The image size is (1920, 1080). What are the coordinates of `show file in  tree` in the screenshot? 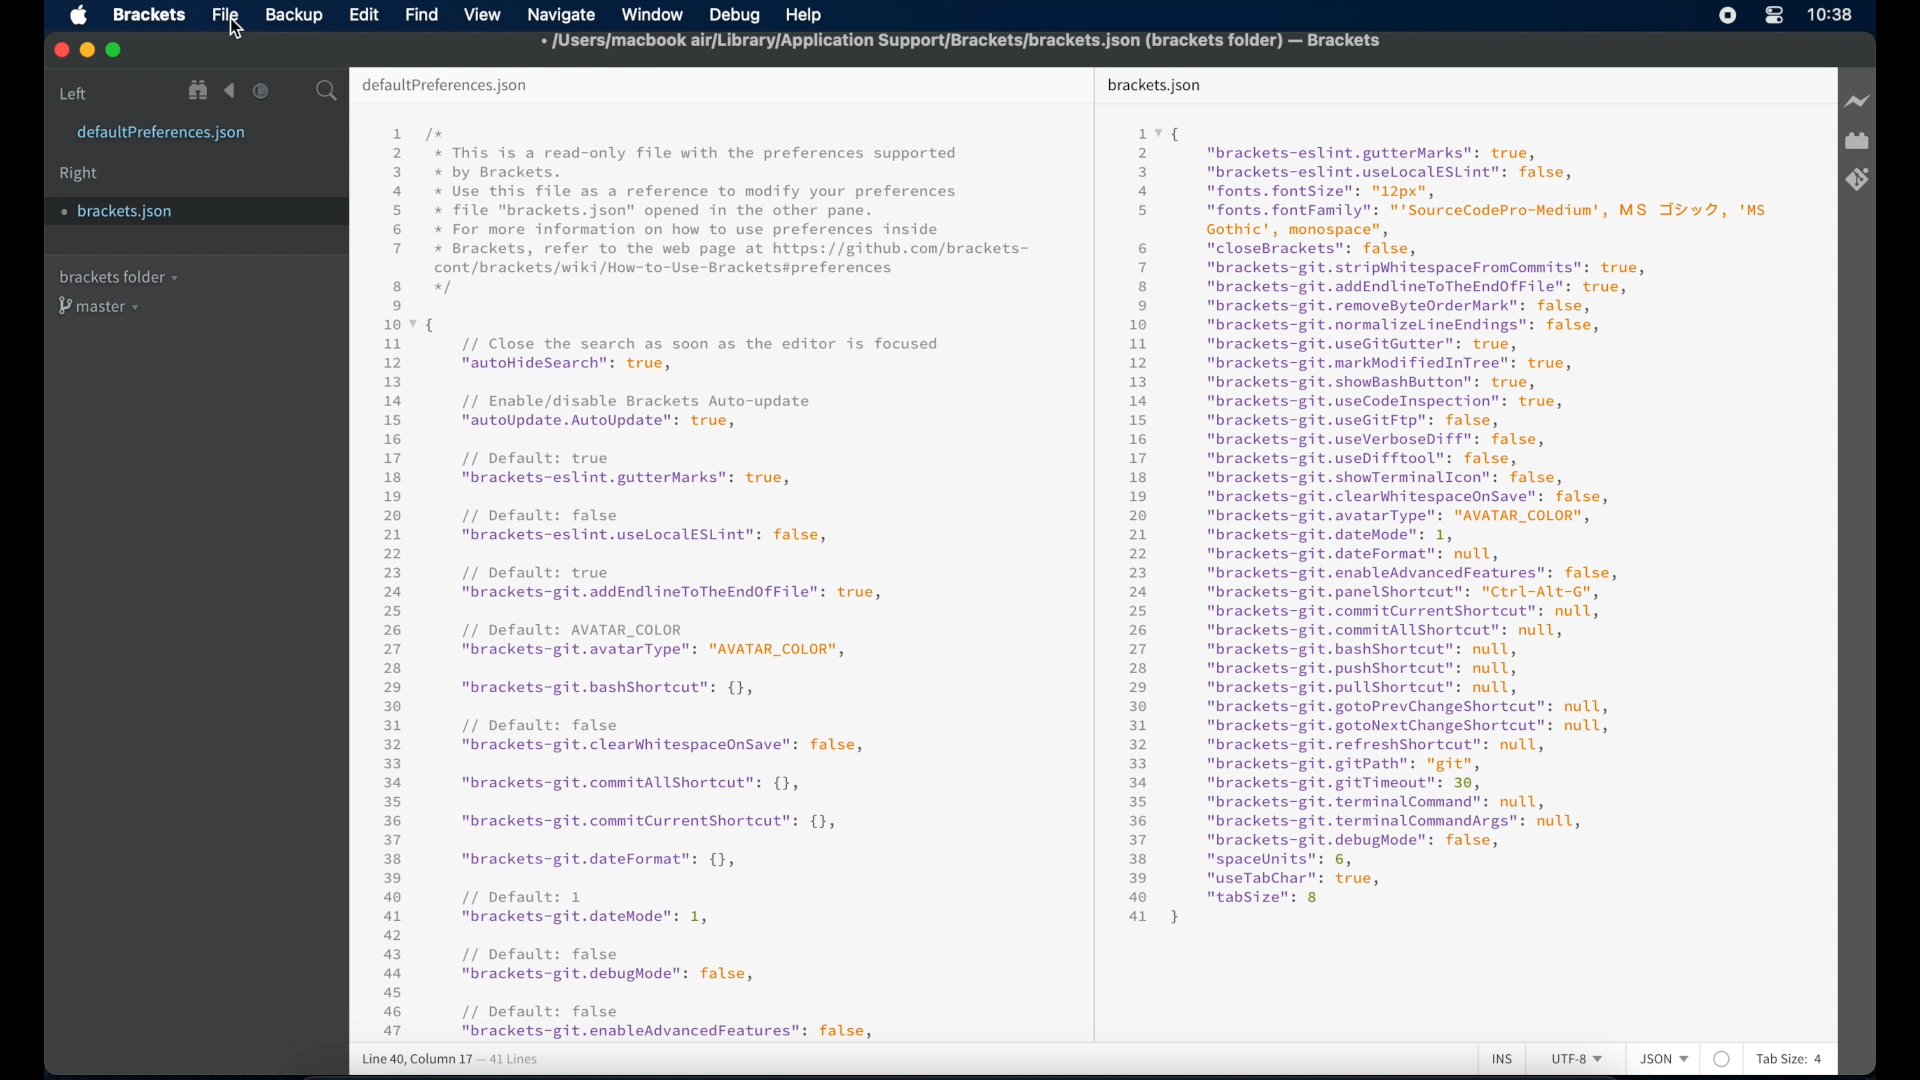 It's located at (199, 90).